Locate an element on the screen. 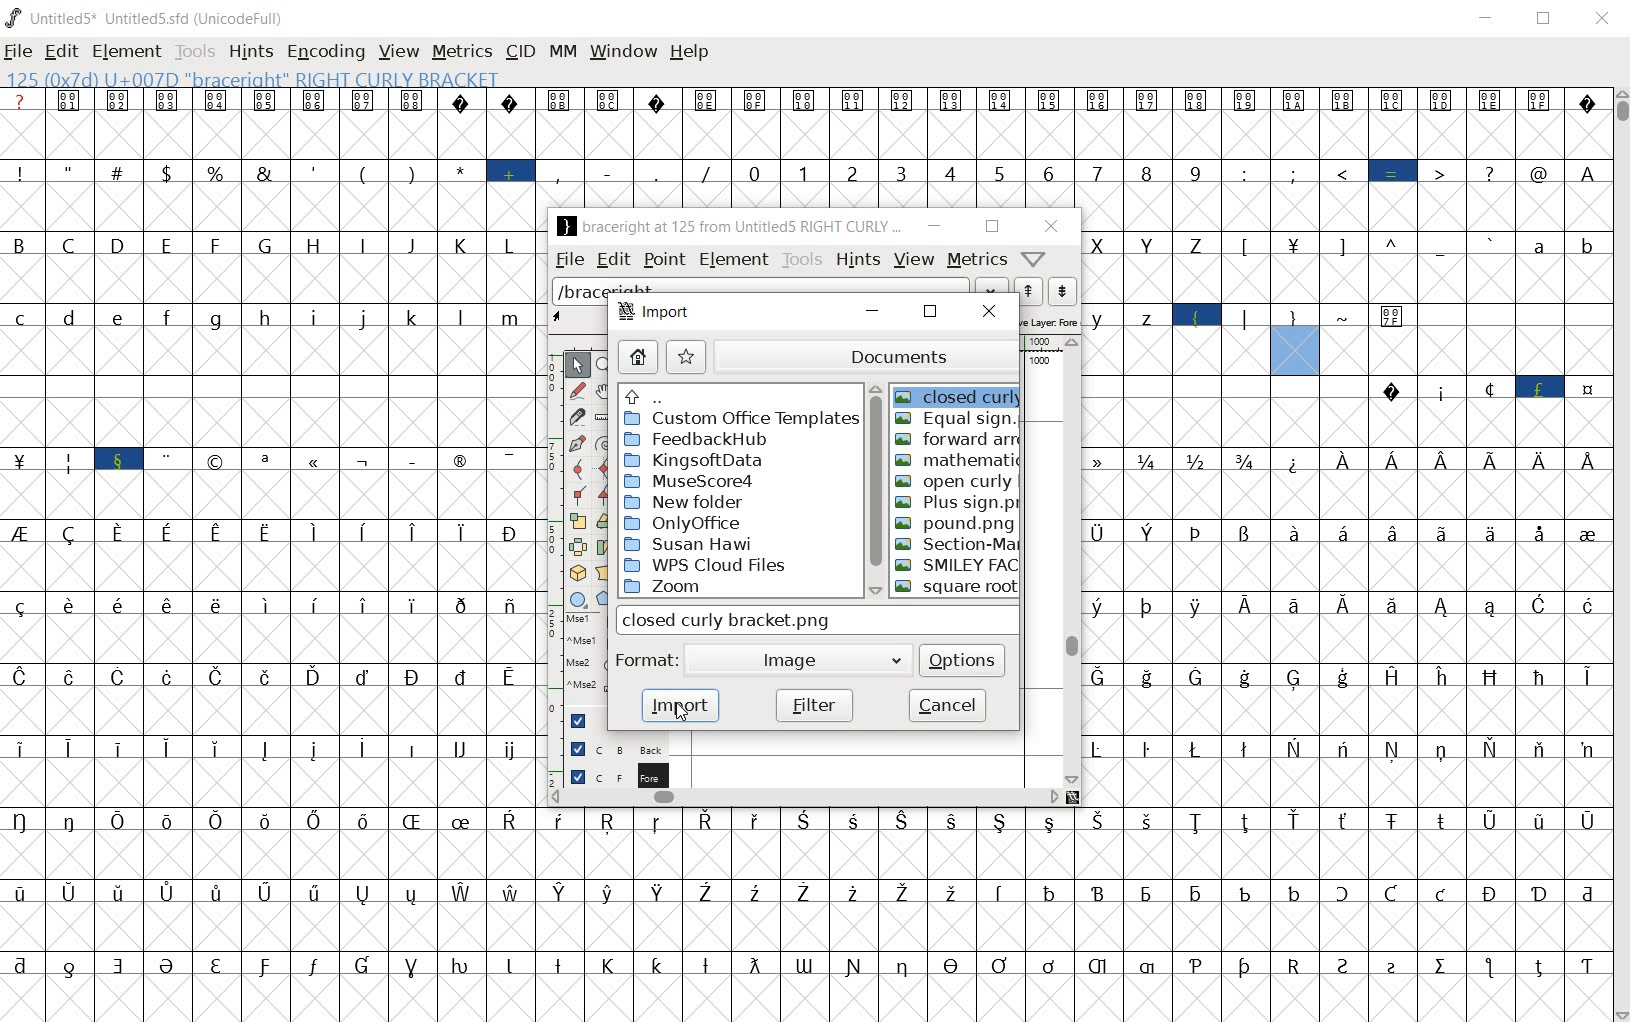 The width and height of the screenshot is (1630, 1022). minimize is located at coordinates (933, 226).